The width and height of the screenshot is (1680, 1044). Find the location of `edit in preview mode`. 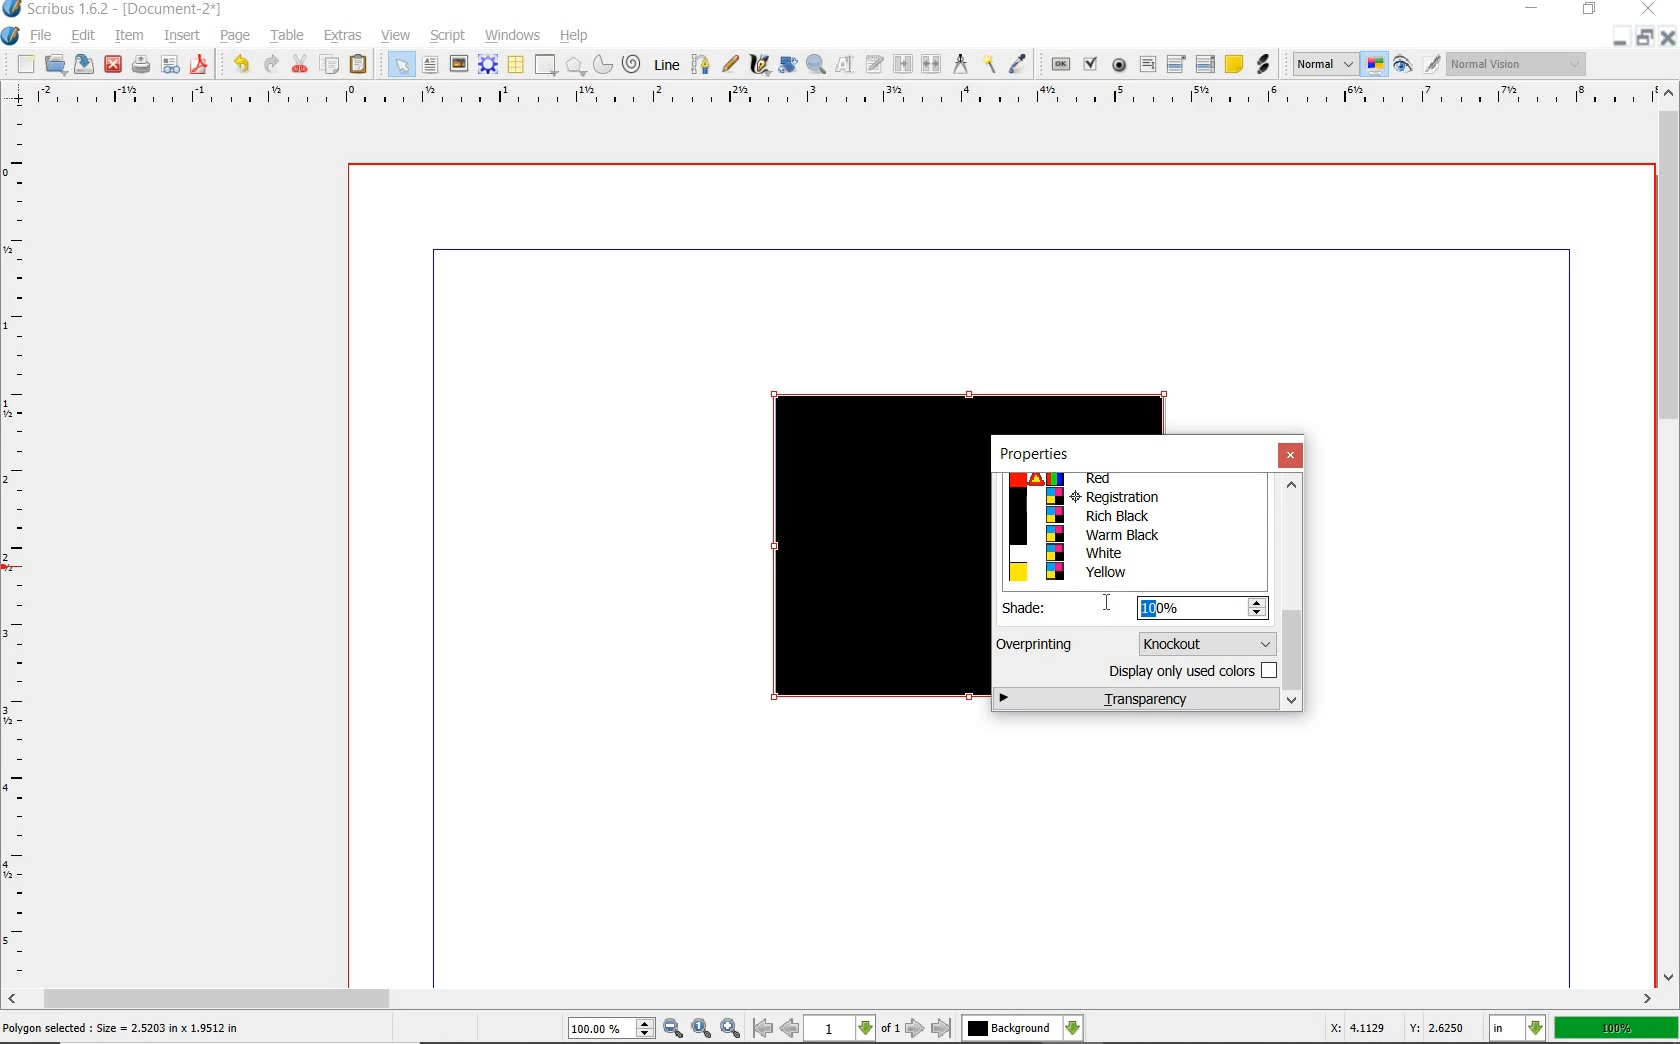

edit in preview mode is located at coordinates (1431, 64).